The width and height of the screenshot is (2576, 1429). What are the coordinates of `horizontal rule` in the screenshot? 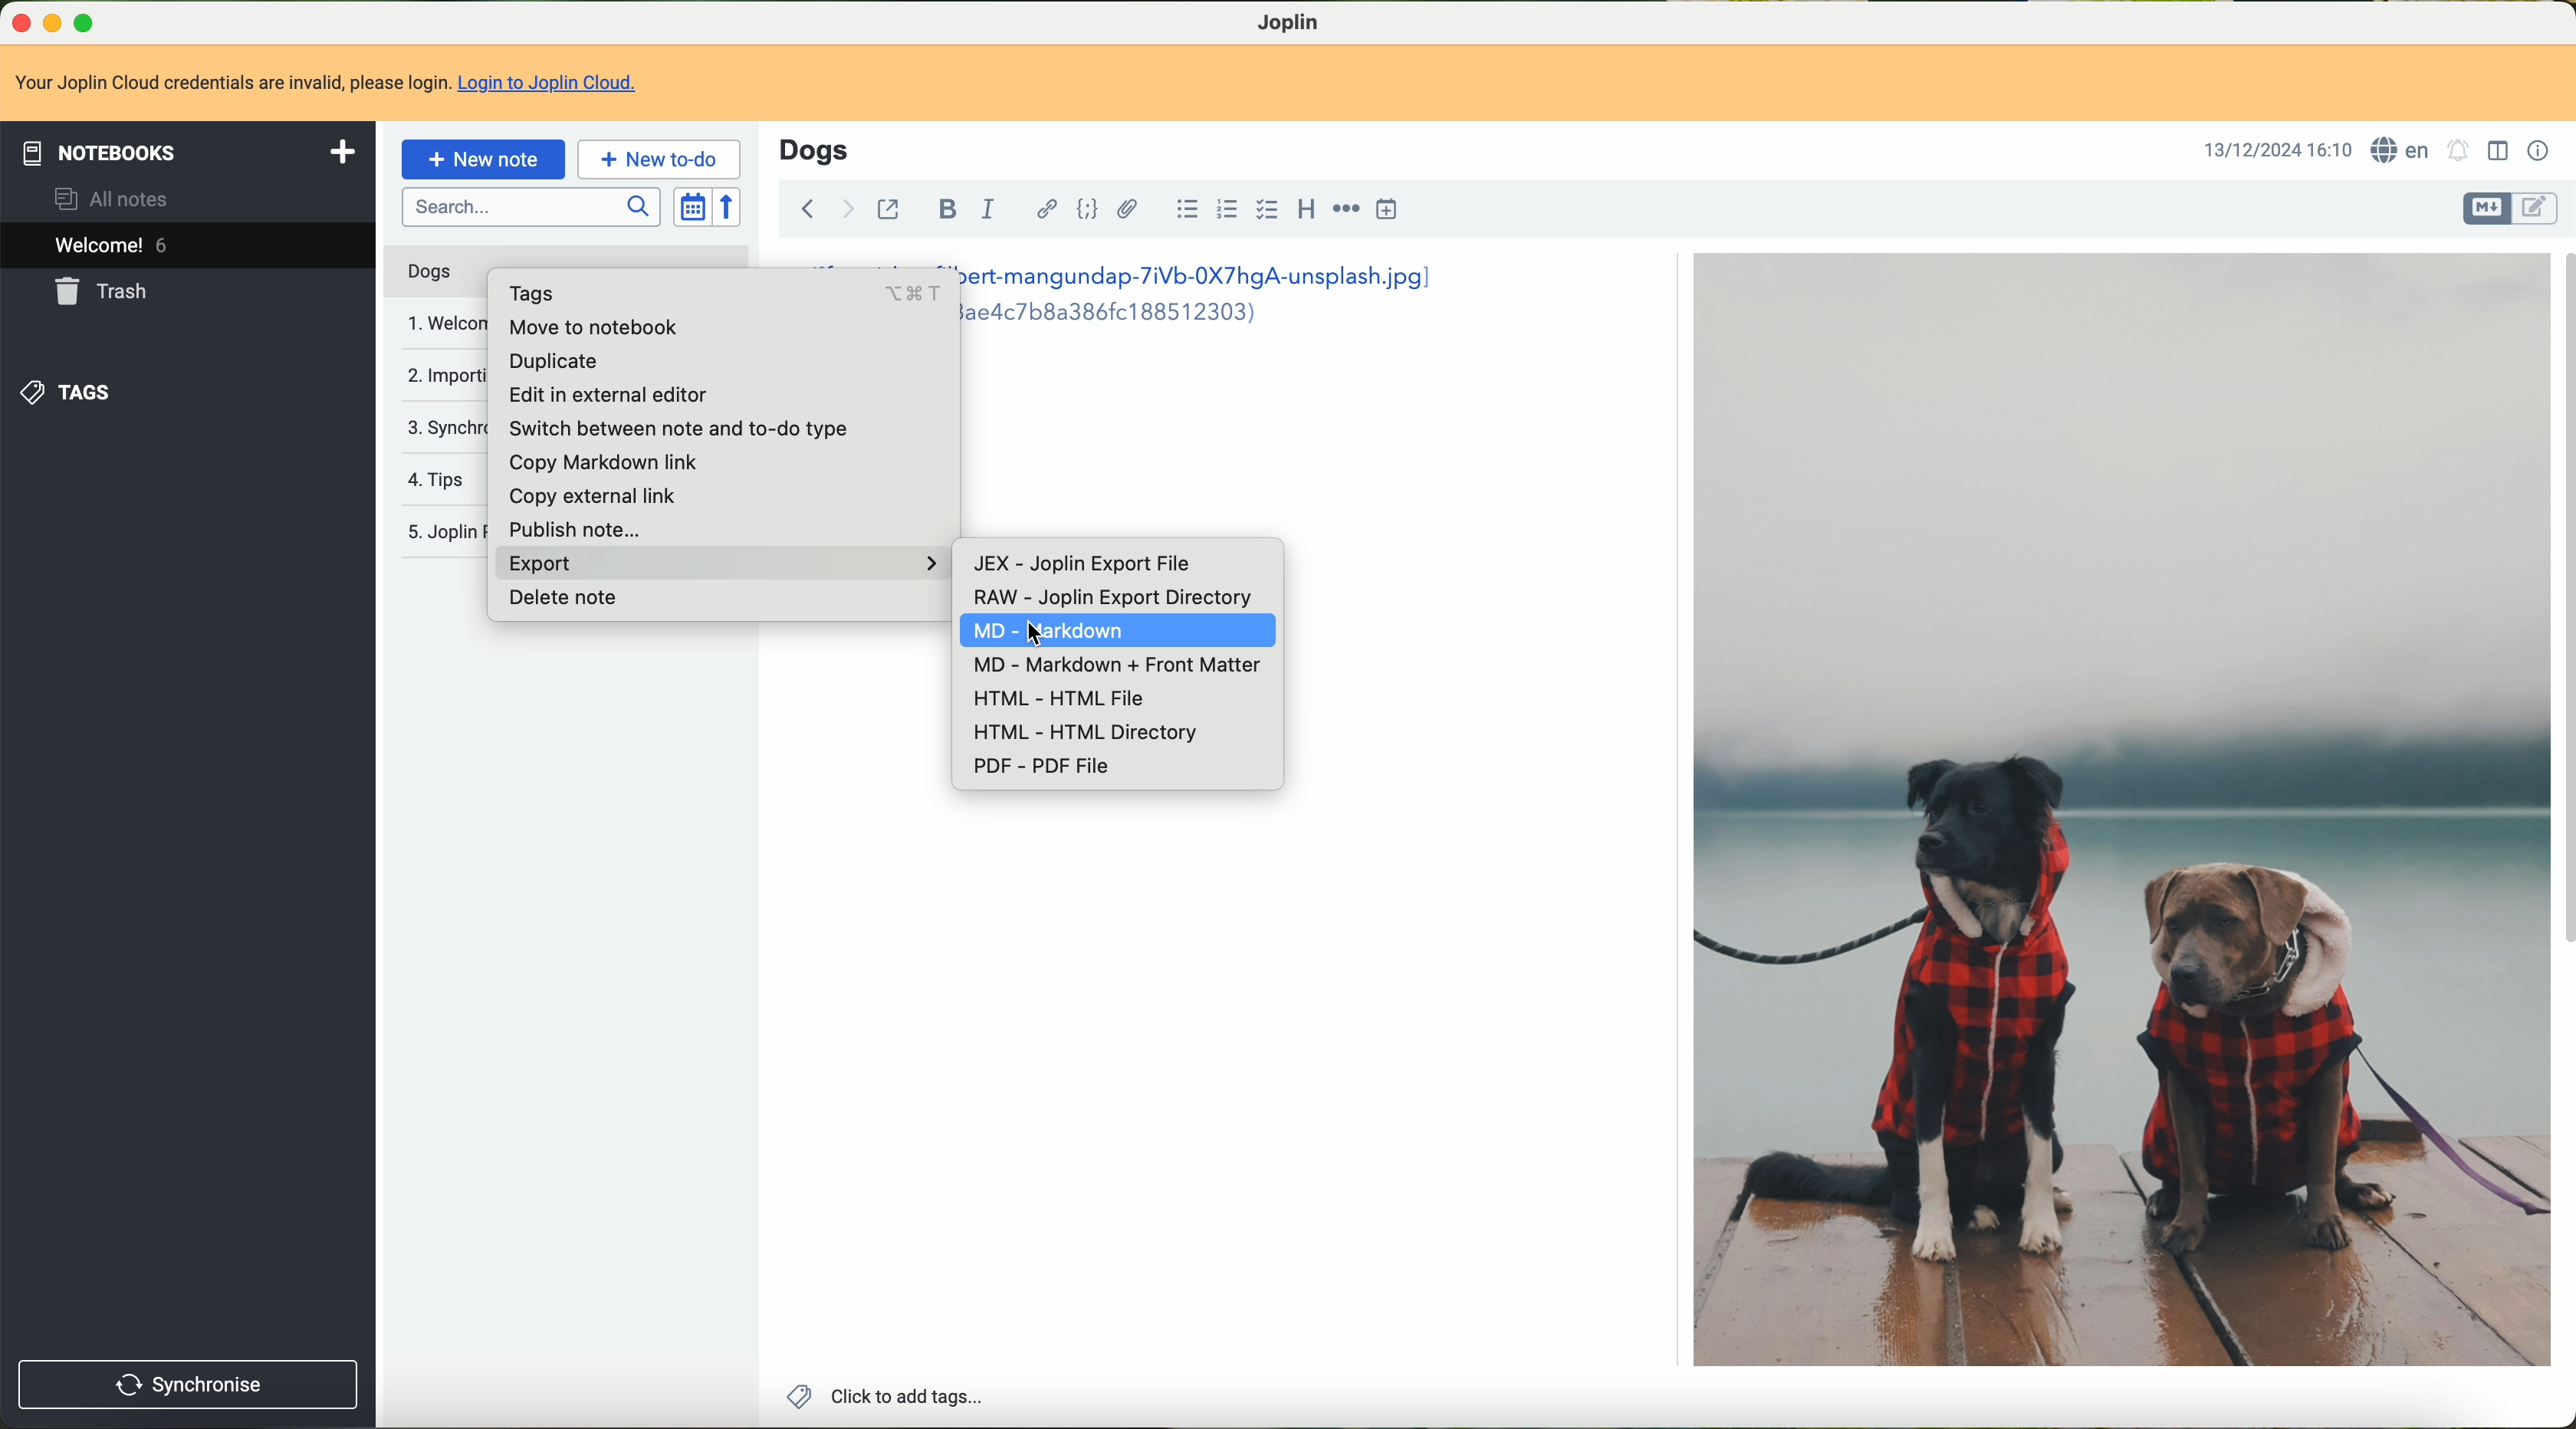 It's located at (1344, 213).